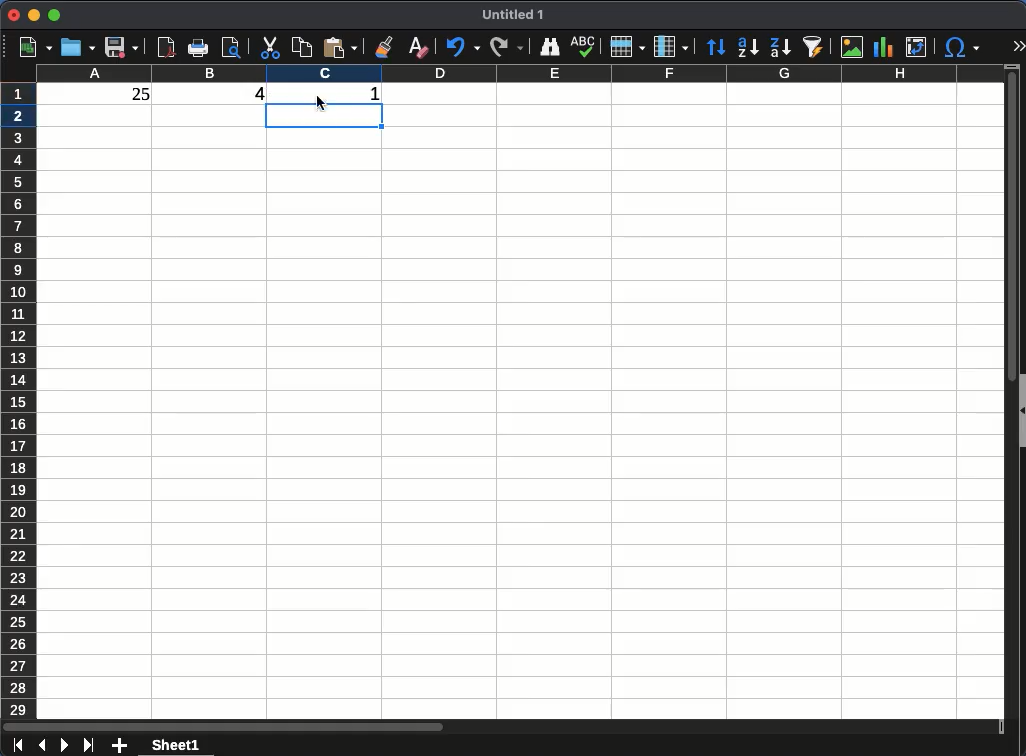 Image resolution: width=1026 pixels, height=756 pixels. Describe the element at coordinates (34, 48) in the screenshot. I see `new` at that location.